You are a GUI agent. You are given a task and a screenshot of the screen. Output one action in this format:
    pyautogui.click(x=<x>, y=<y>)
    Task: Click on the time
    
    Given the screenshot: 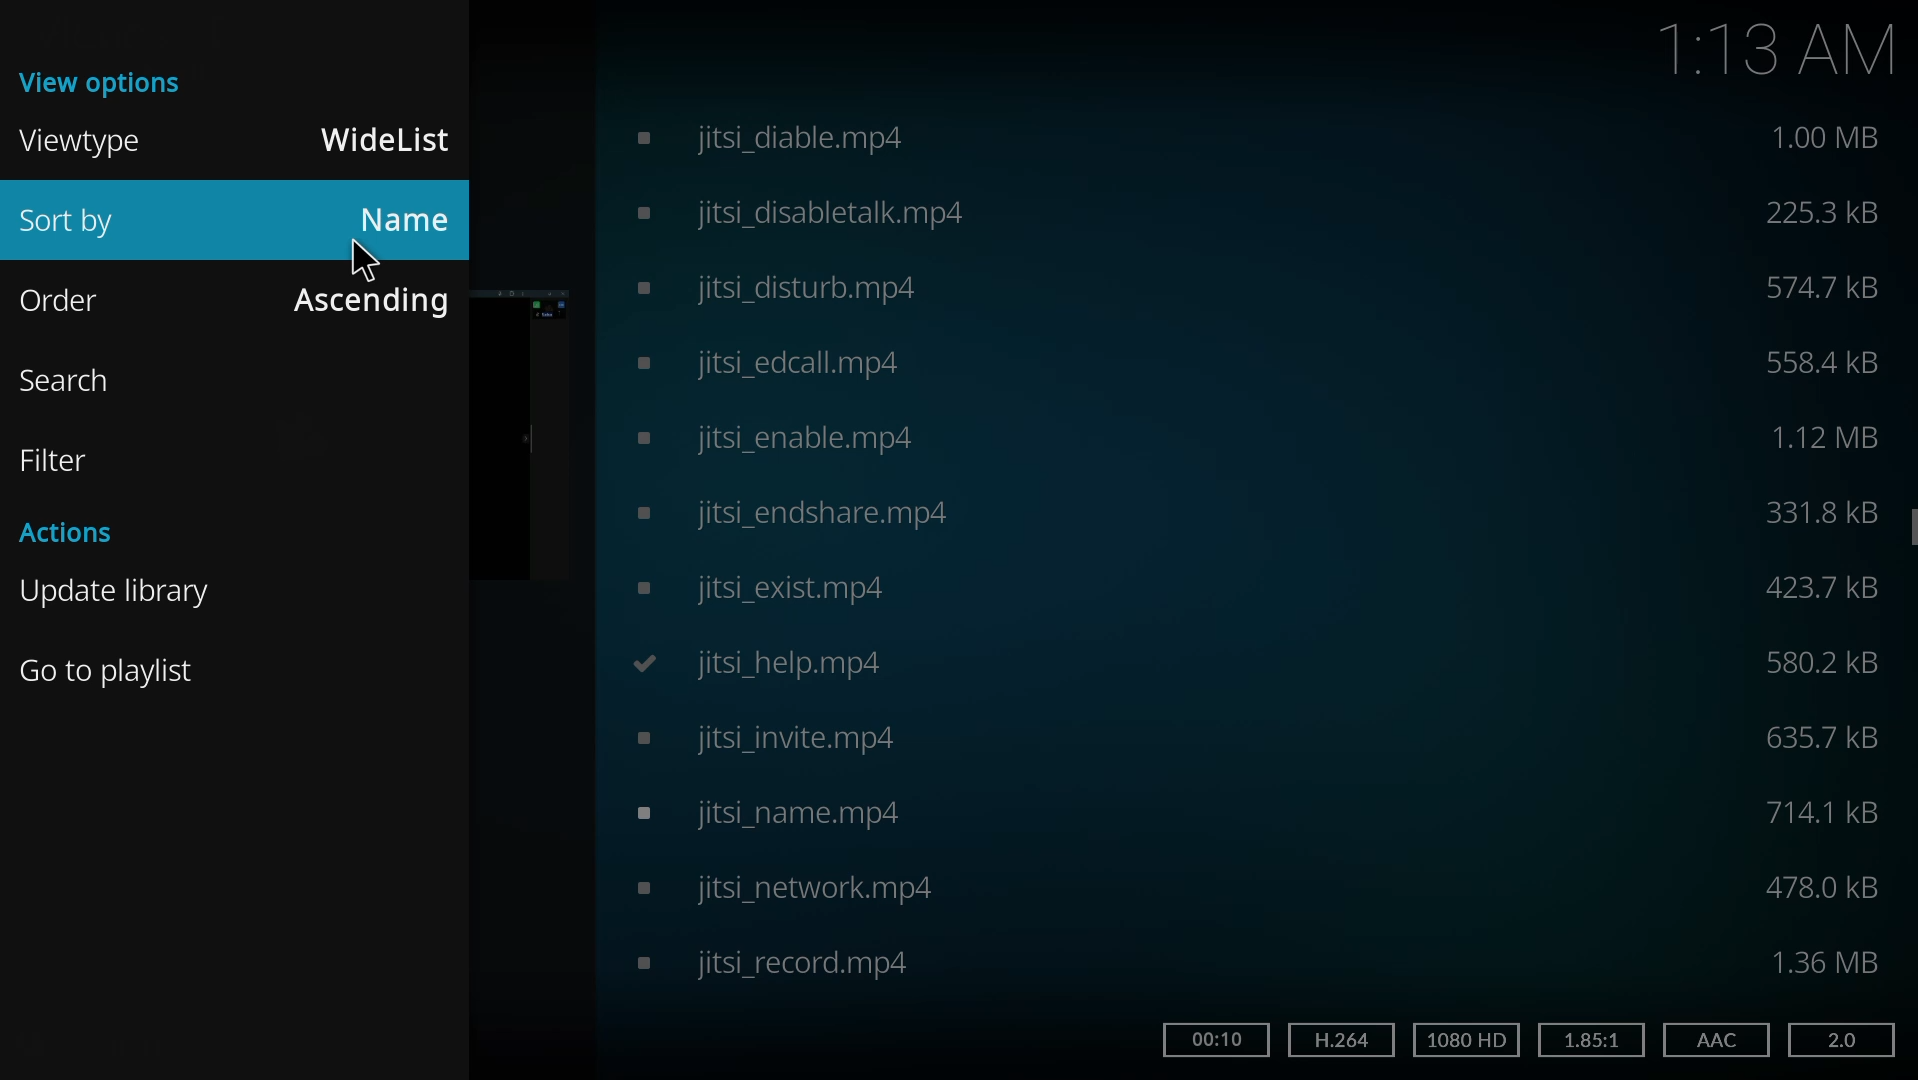 What is the action you would take?
    pyautogui.click(x=1218, y=1042)
    